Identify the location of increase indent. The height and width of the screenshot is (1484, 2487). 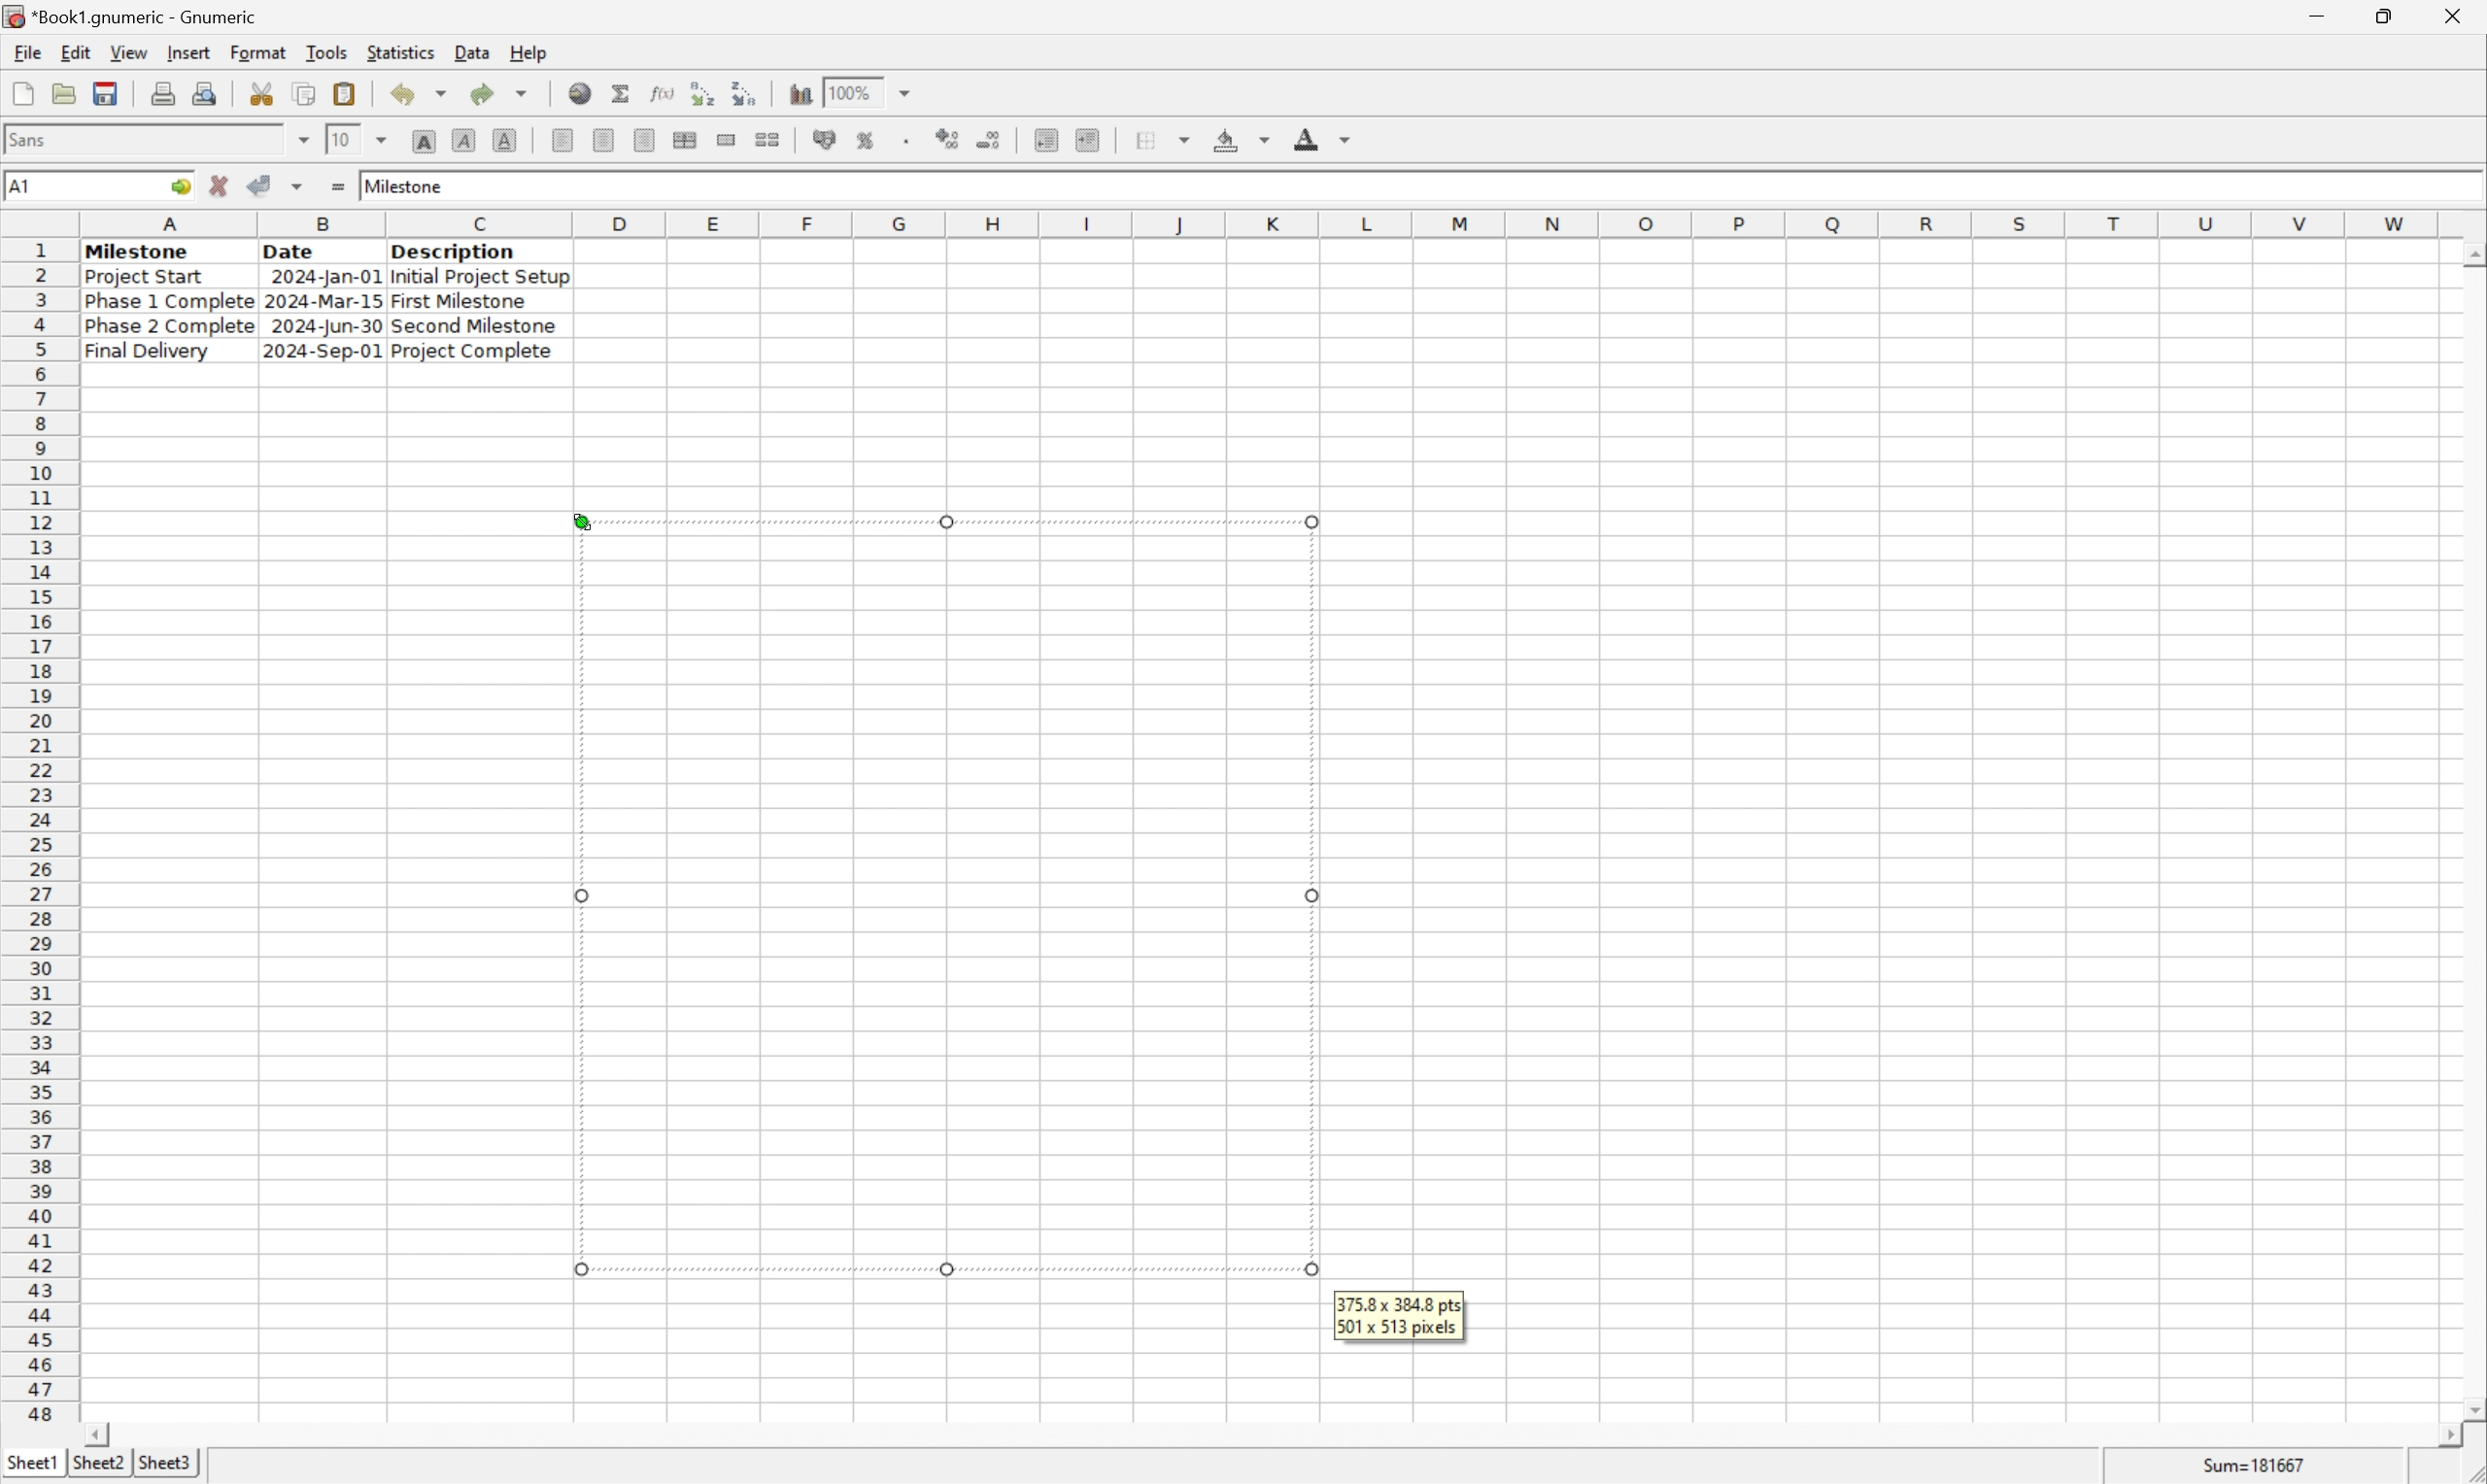
(1093, 140).